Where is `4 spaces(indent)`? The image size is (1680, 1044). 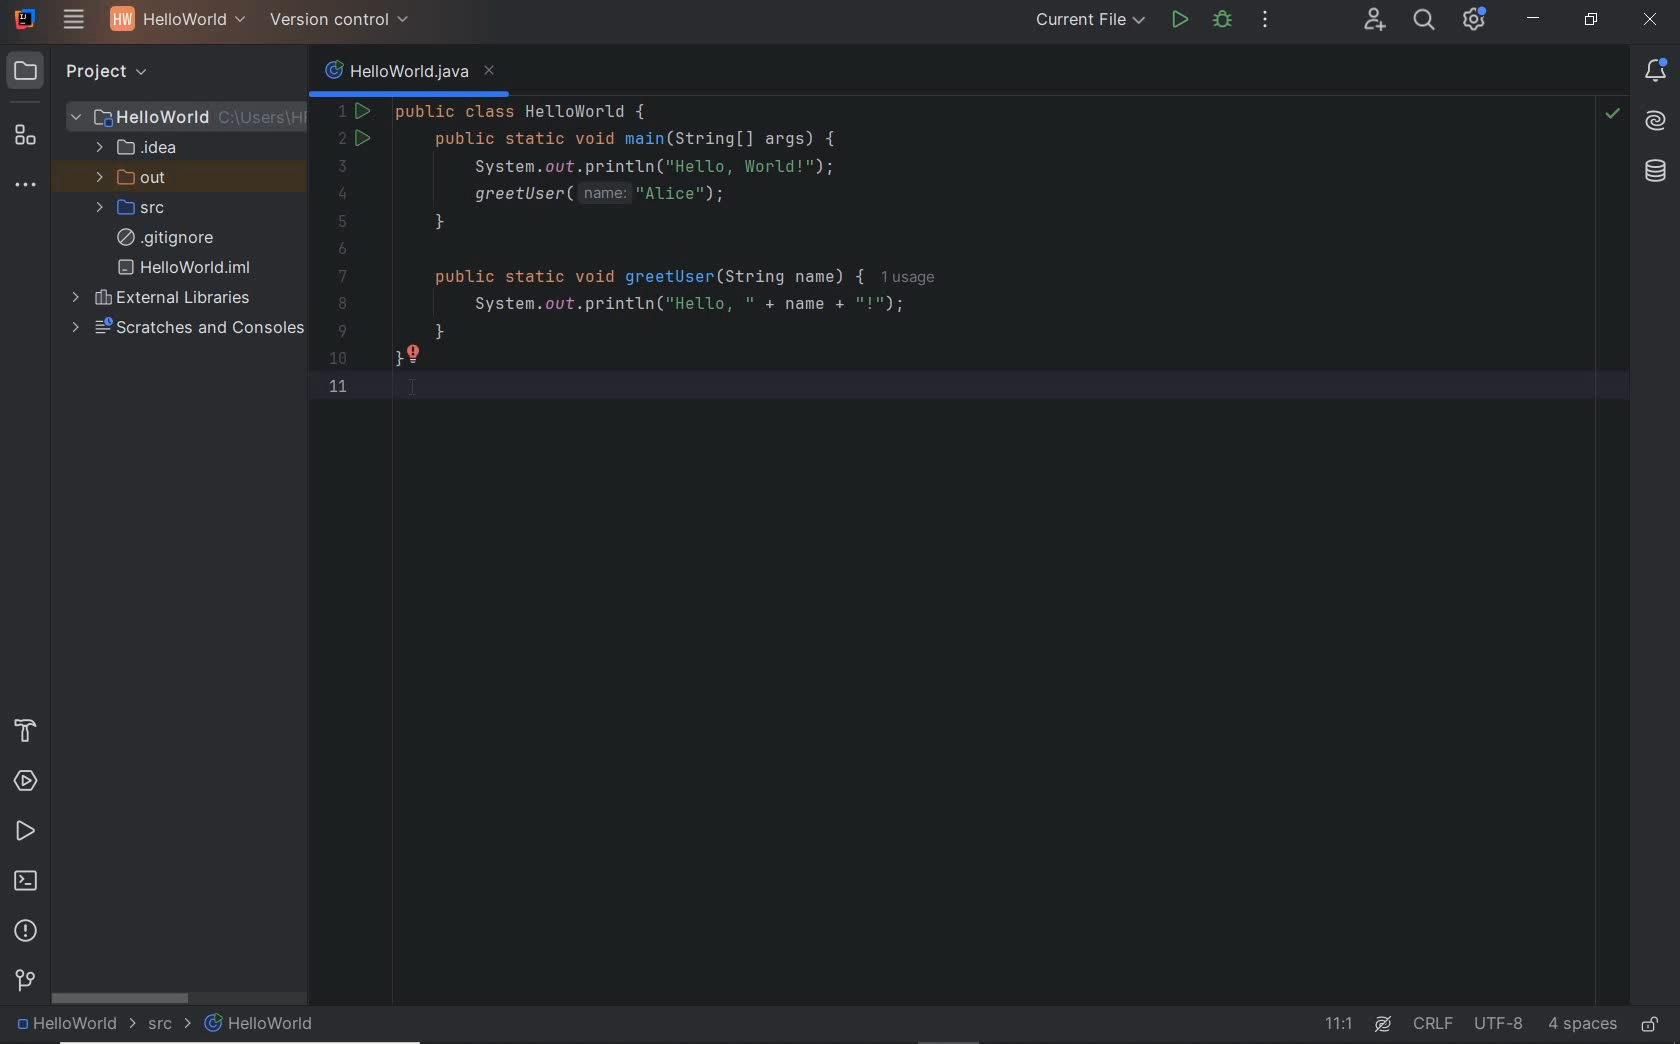 4 spaces(indent) is located at coordinates (1583, 1024).